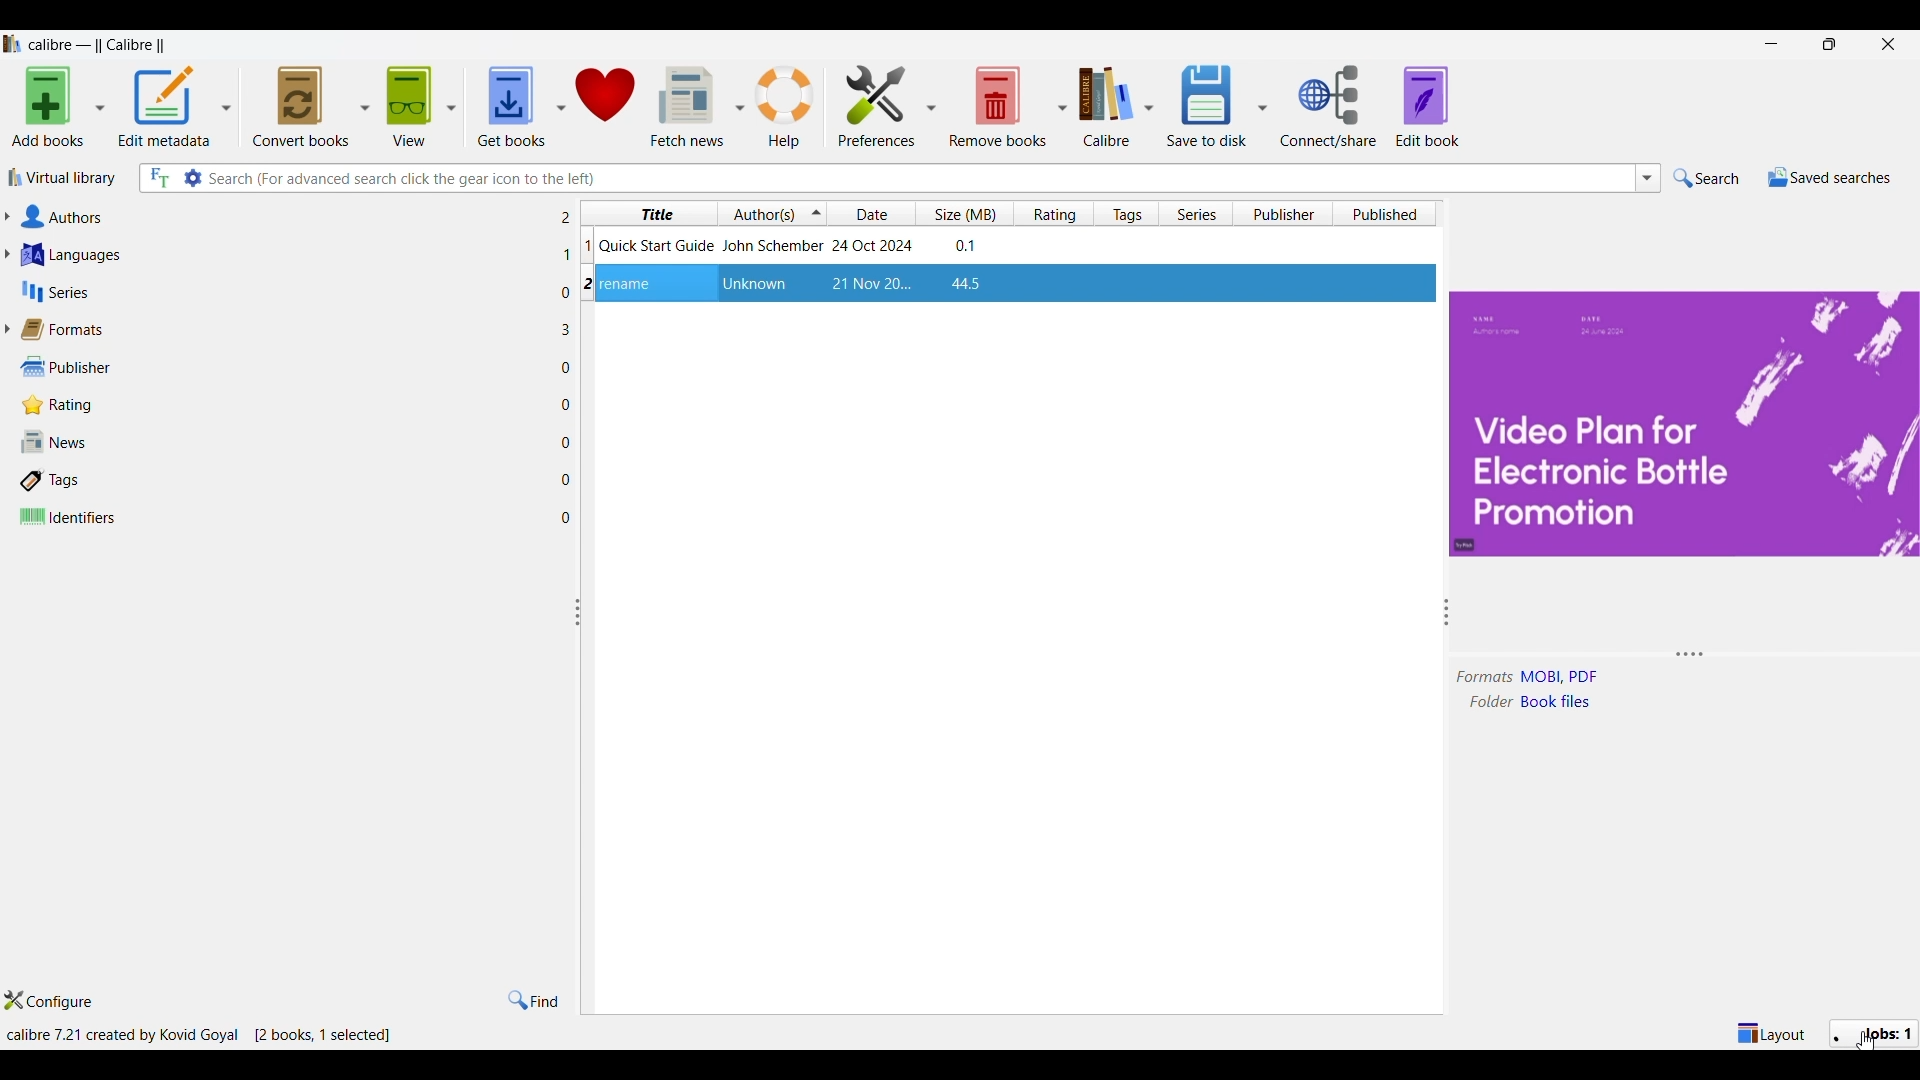 The image size is (1920, 1080). What do you see at coordinates (920, 179) in the screenshot?
I see `Type in search` at bounding box center [920, 179].